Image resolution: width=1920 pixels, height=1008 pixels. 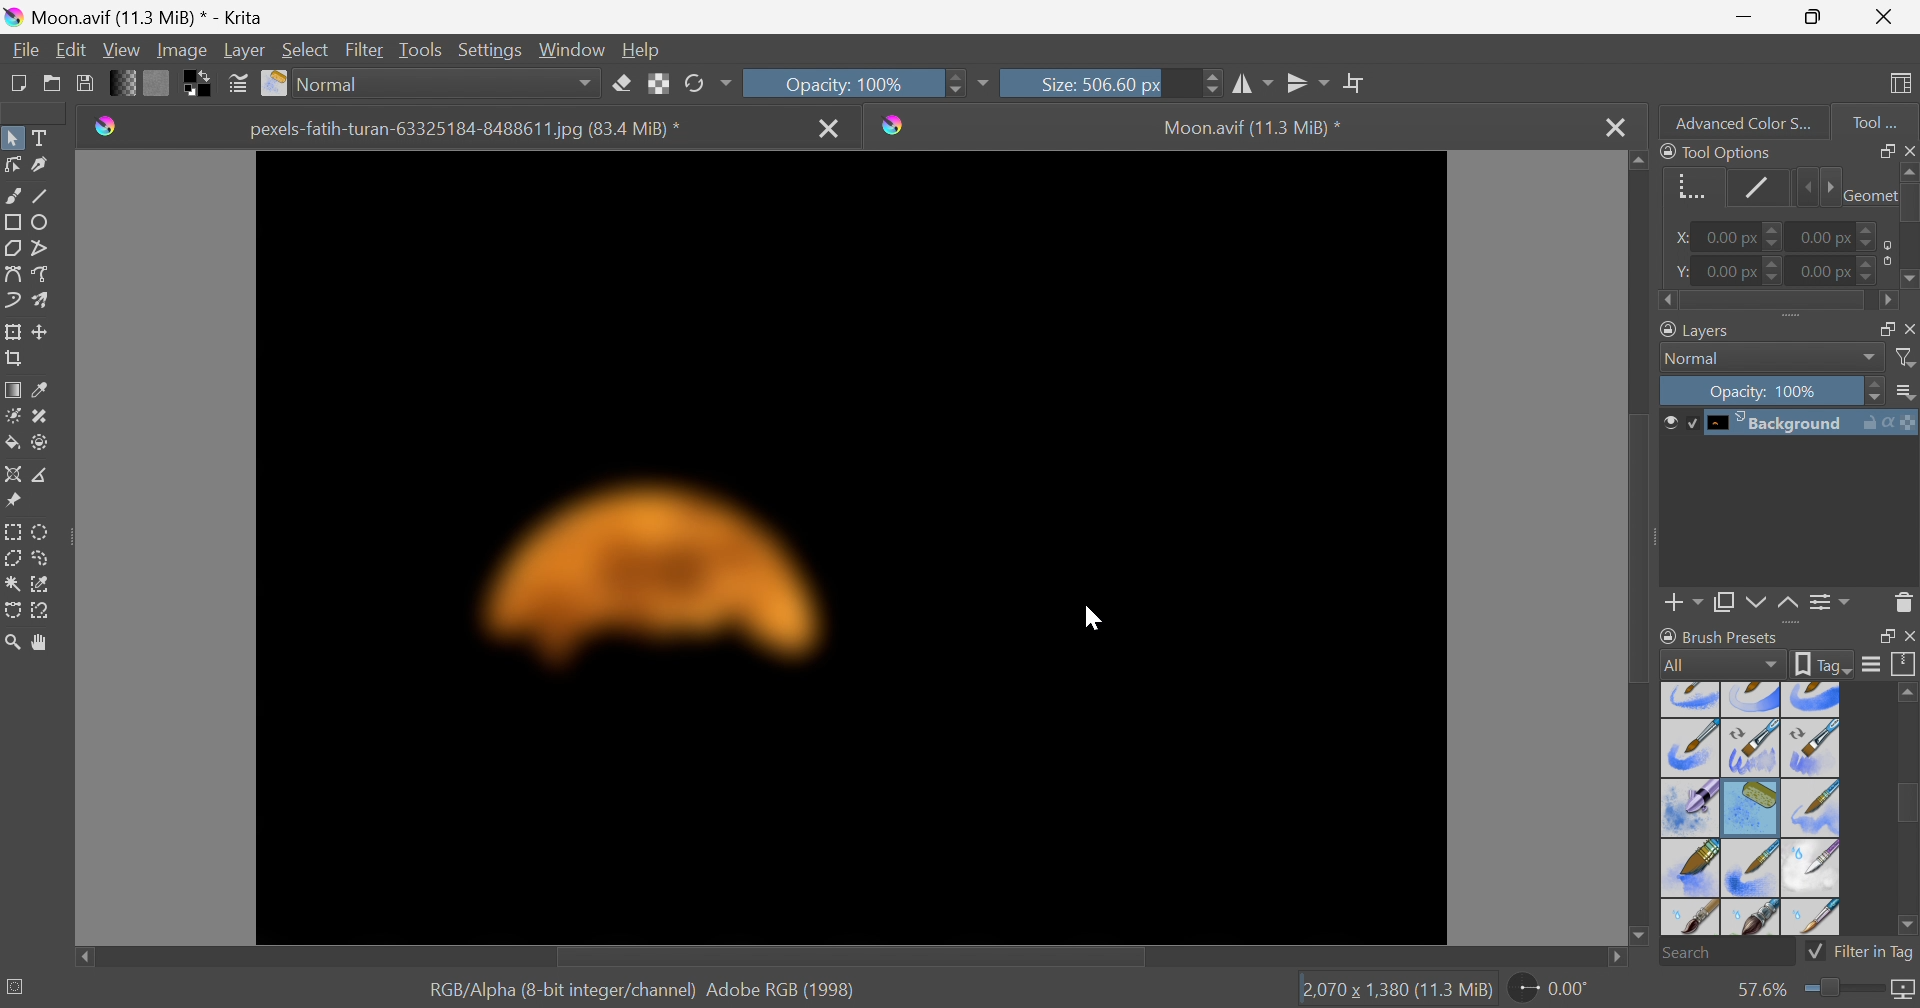 I want to click on Rectangular selection tool, so click(x=15, y=532).